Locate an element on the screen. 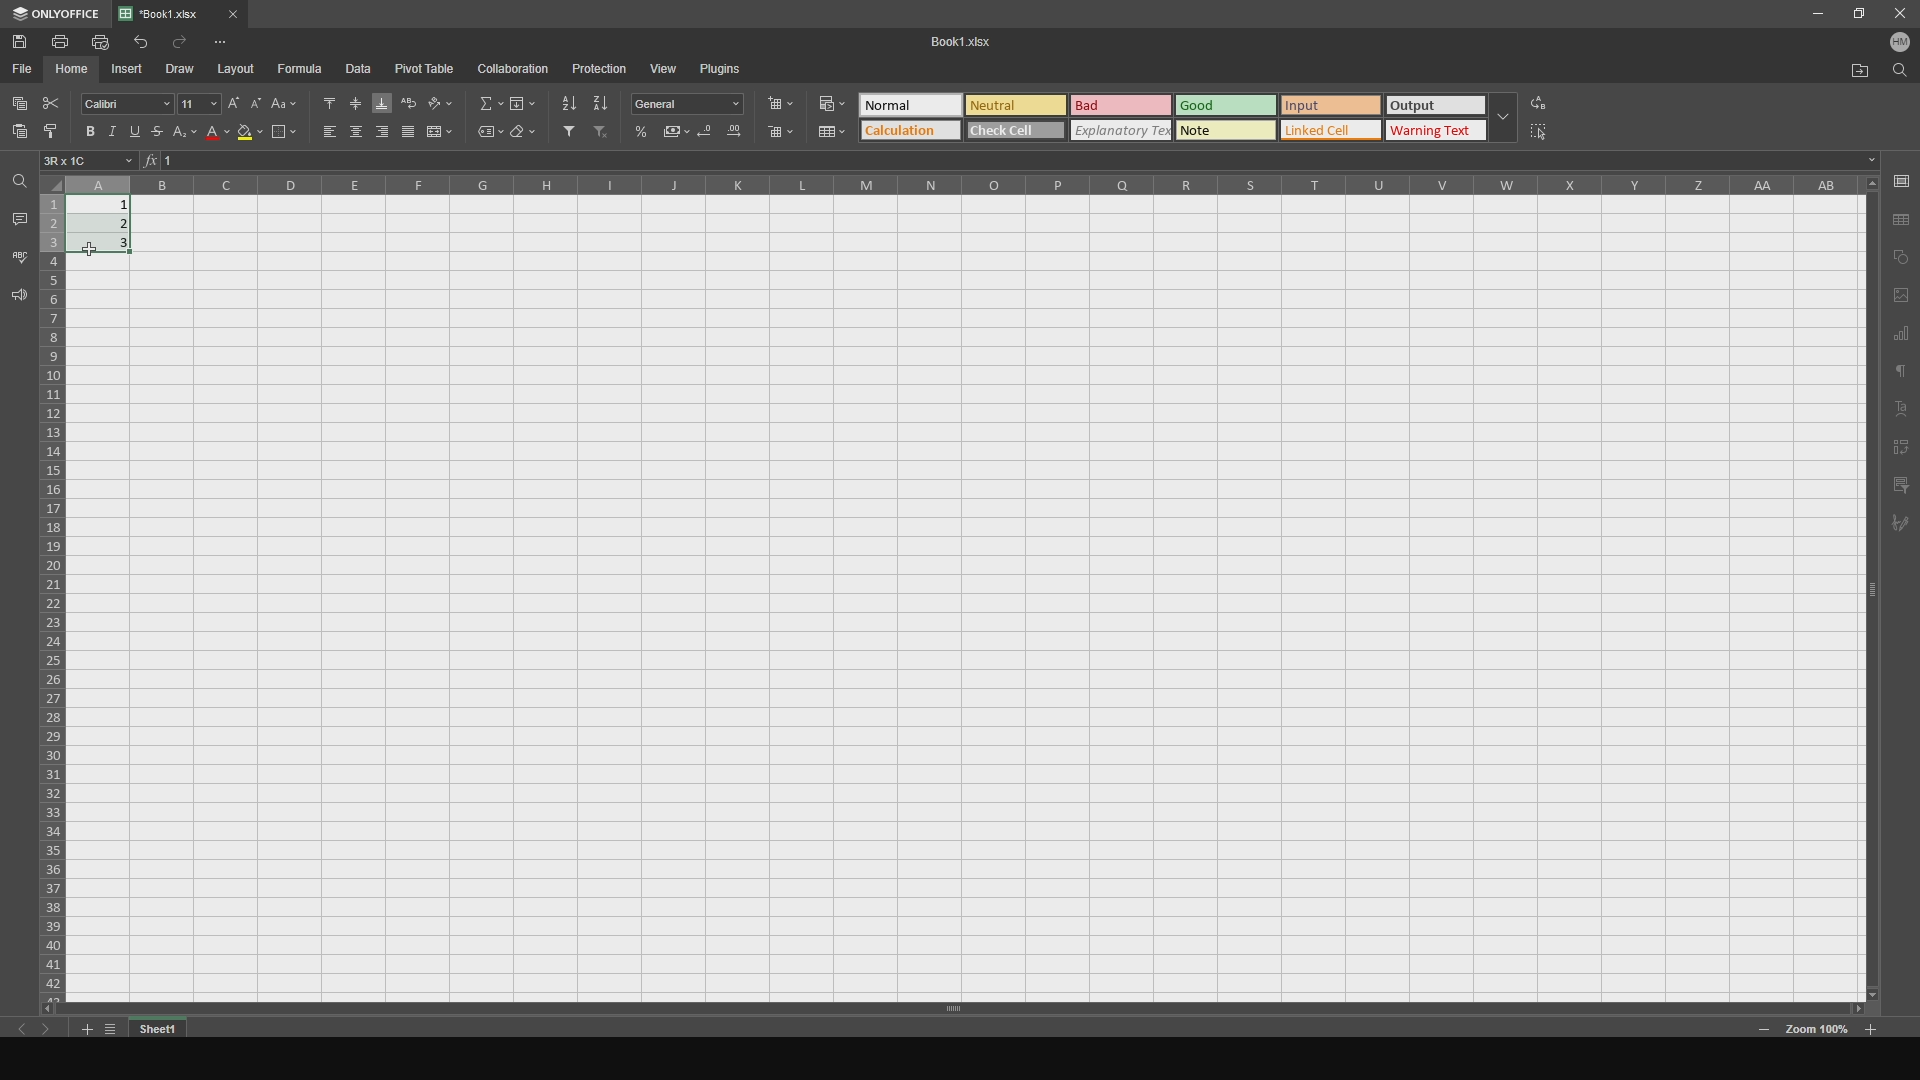 The height and width of the screenshot is (1080, 1920). file is located at coordinates (24, 69).